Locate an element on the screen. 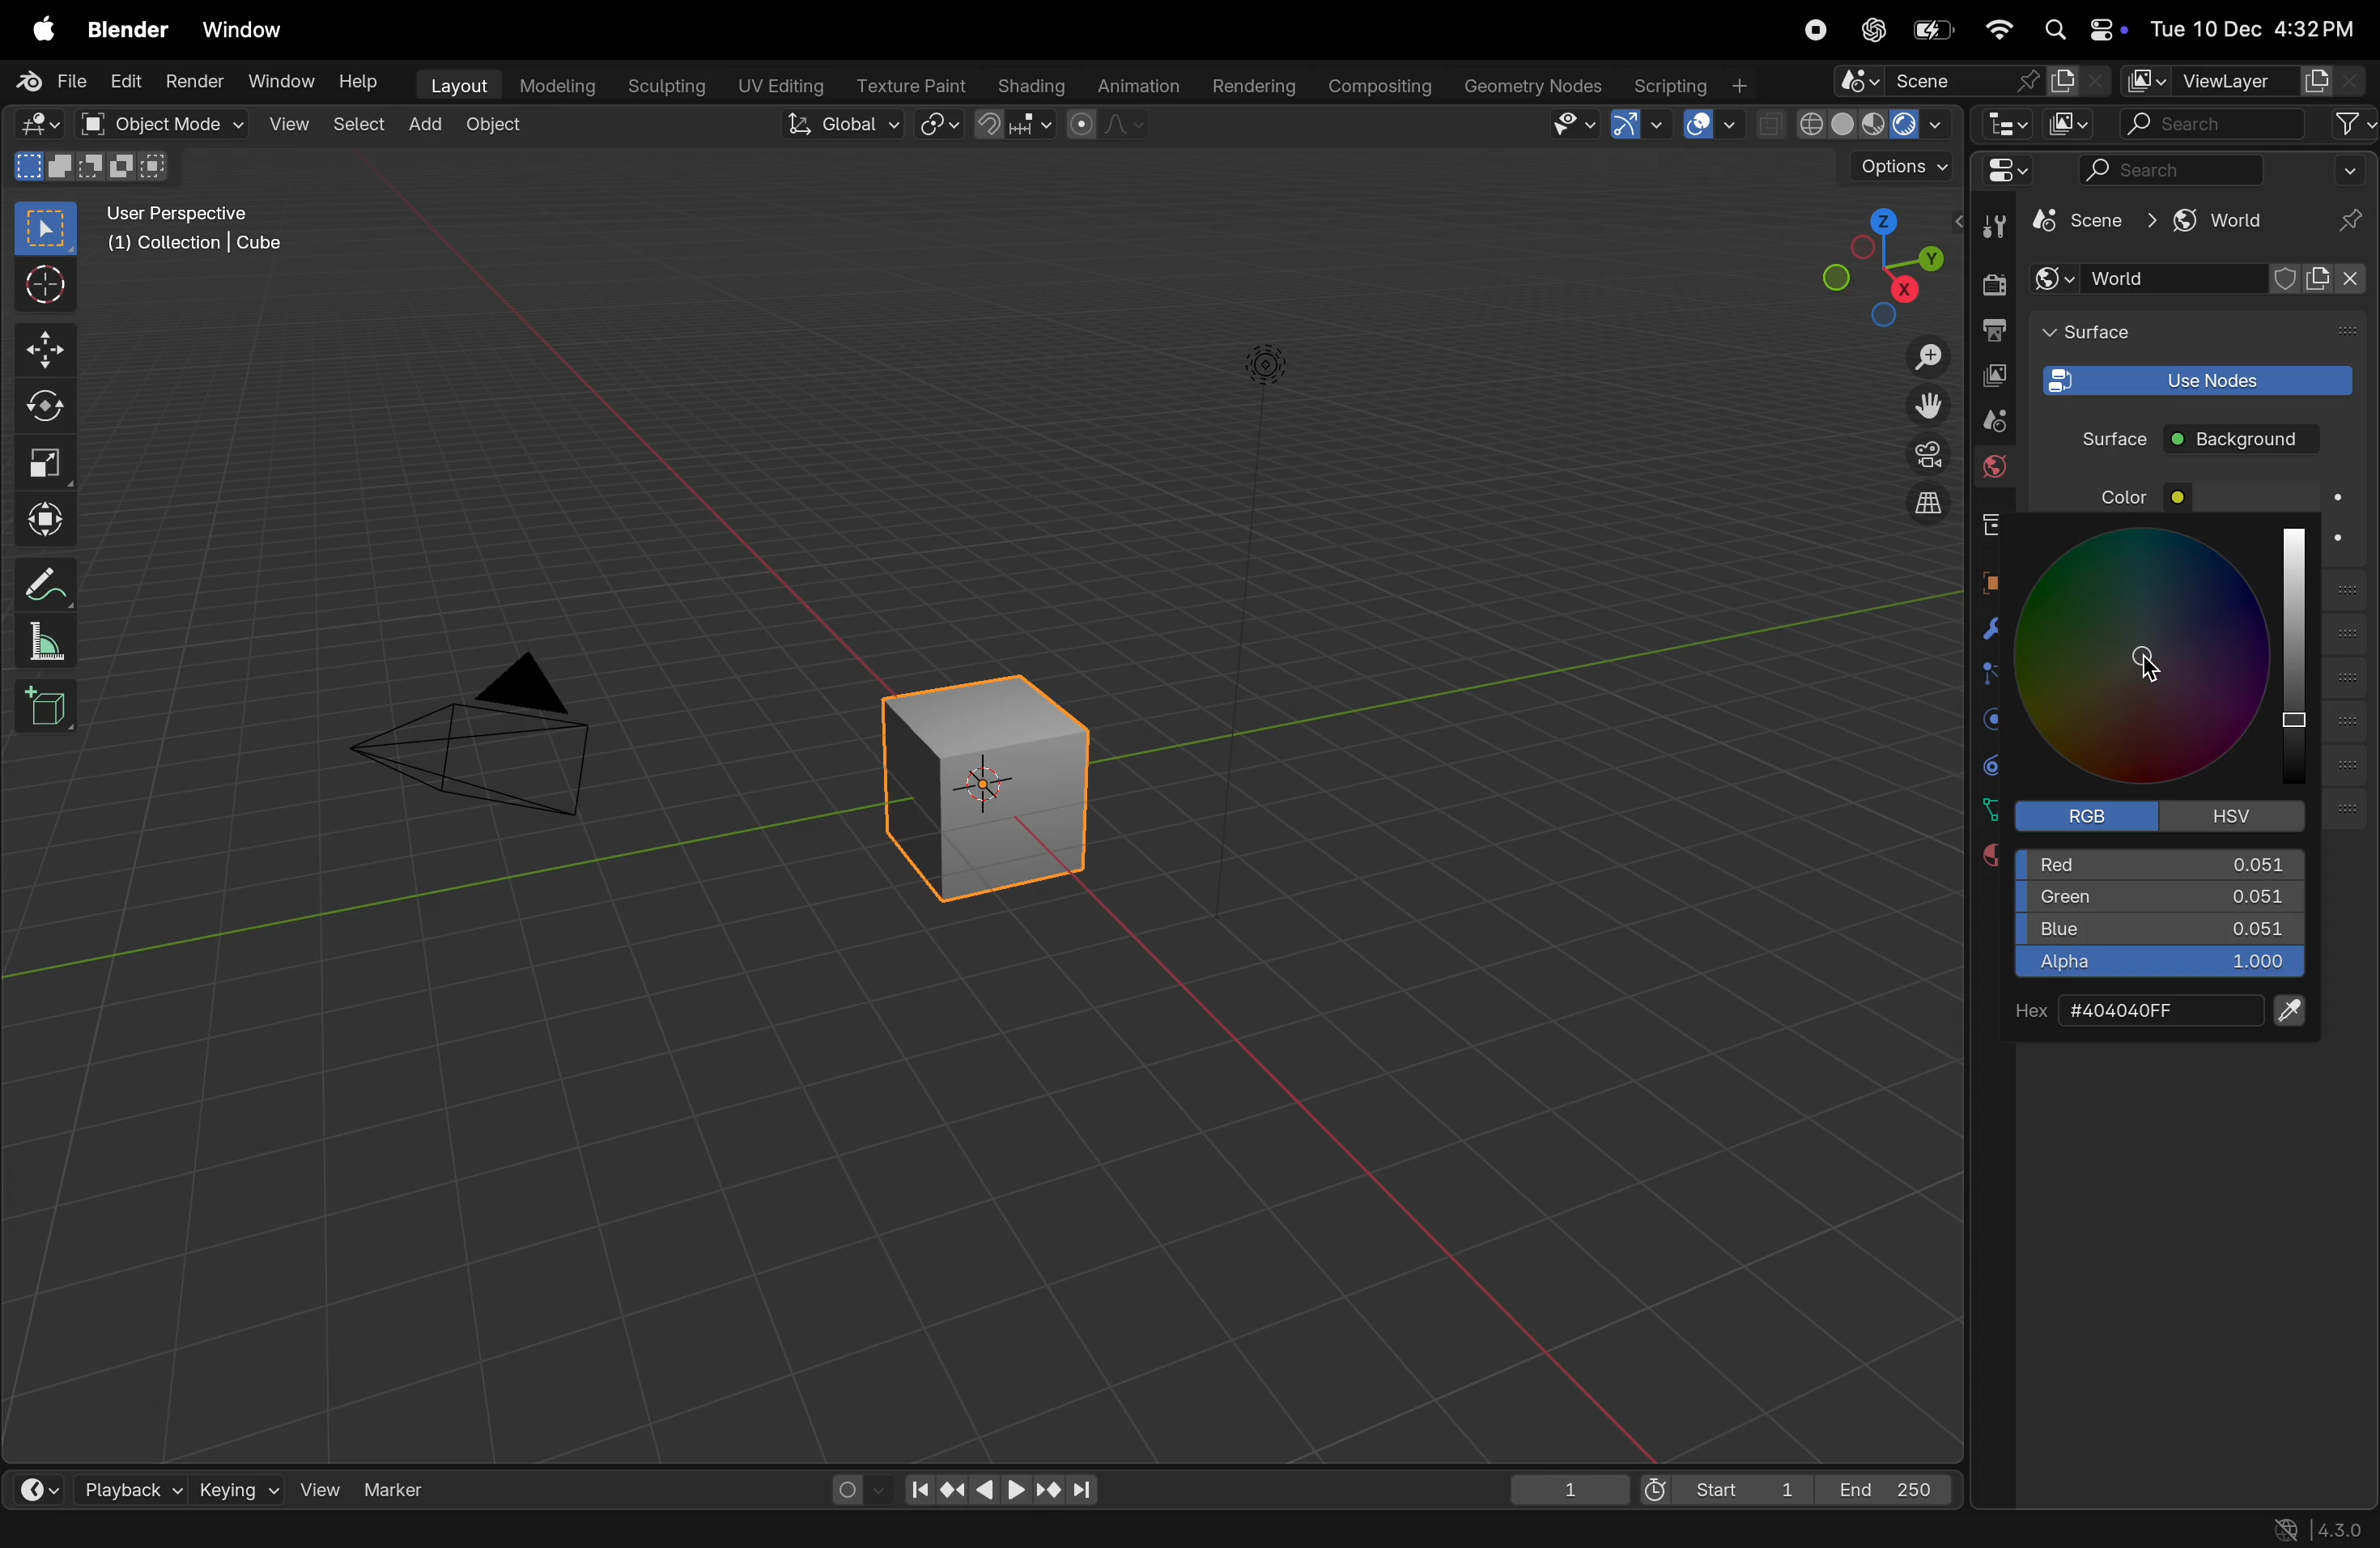 Image resolution: width=2380 pixels, height=1548 pixels. show gimzo is located at coordinates (1643, 125).